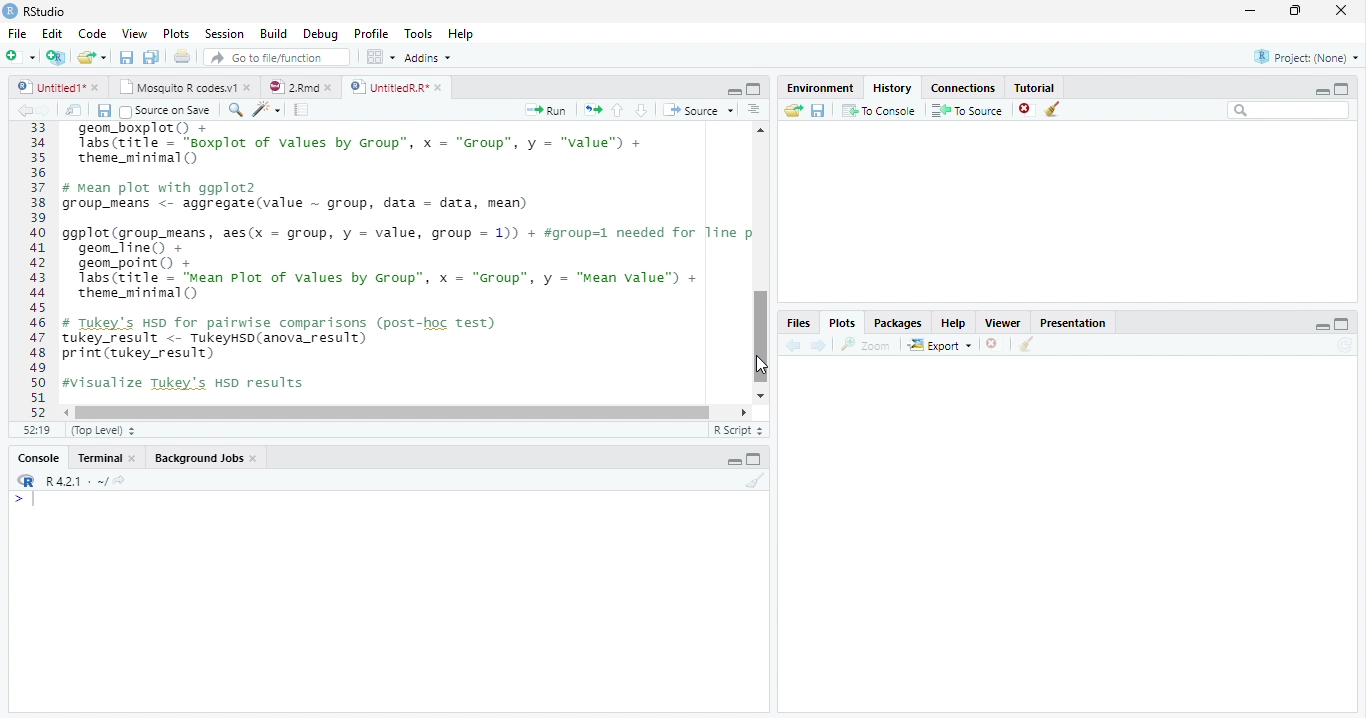 The image size is (1366, 718). What do you see at coordinates (56, 57) in the screenshot?
I see `Create a Project` at bounding box center [56, 57].